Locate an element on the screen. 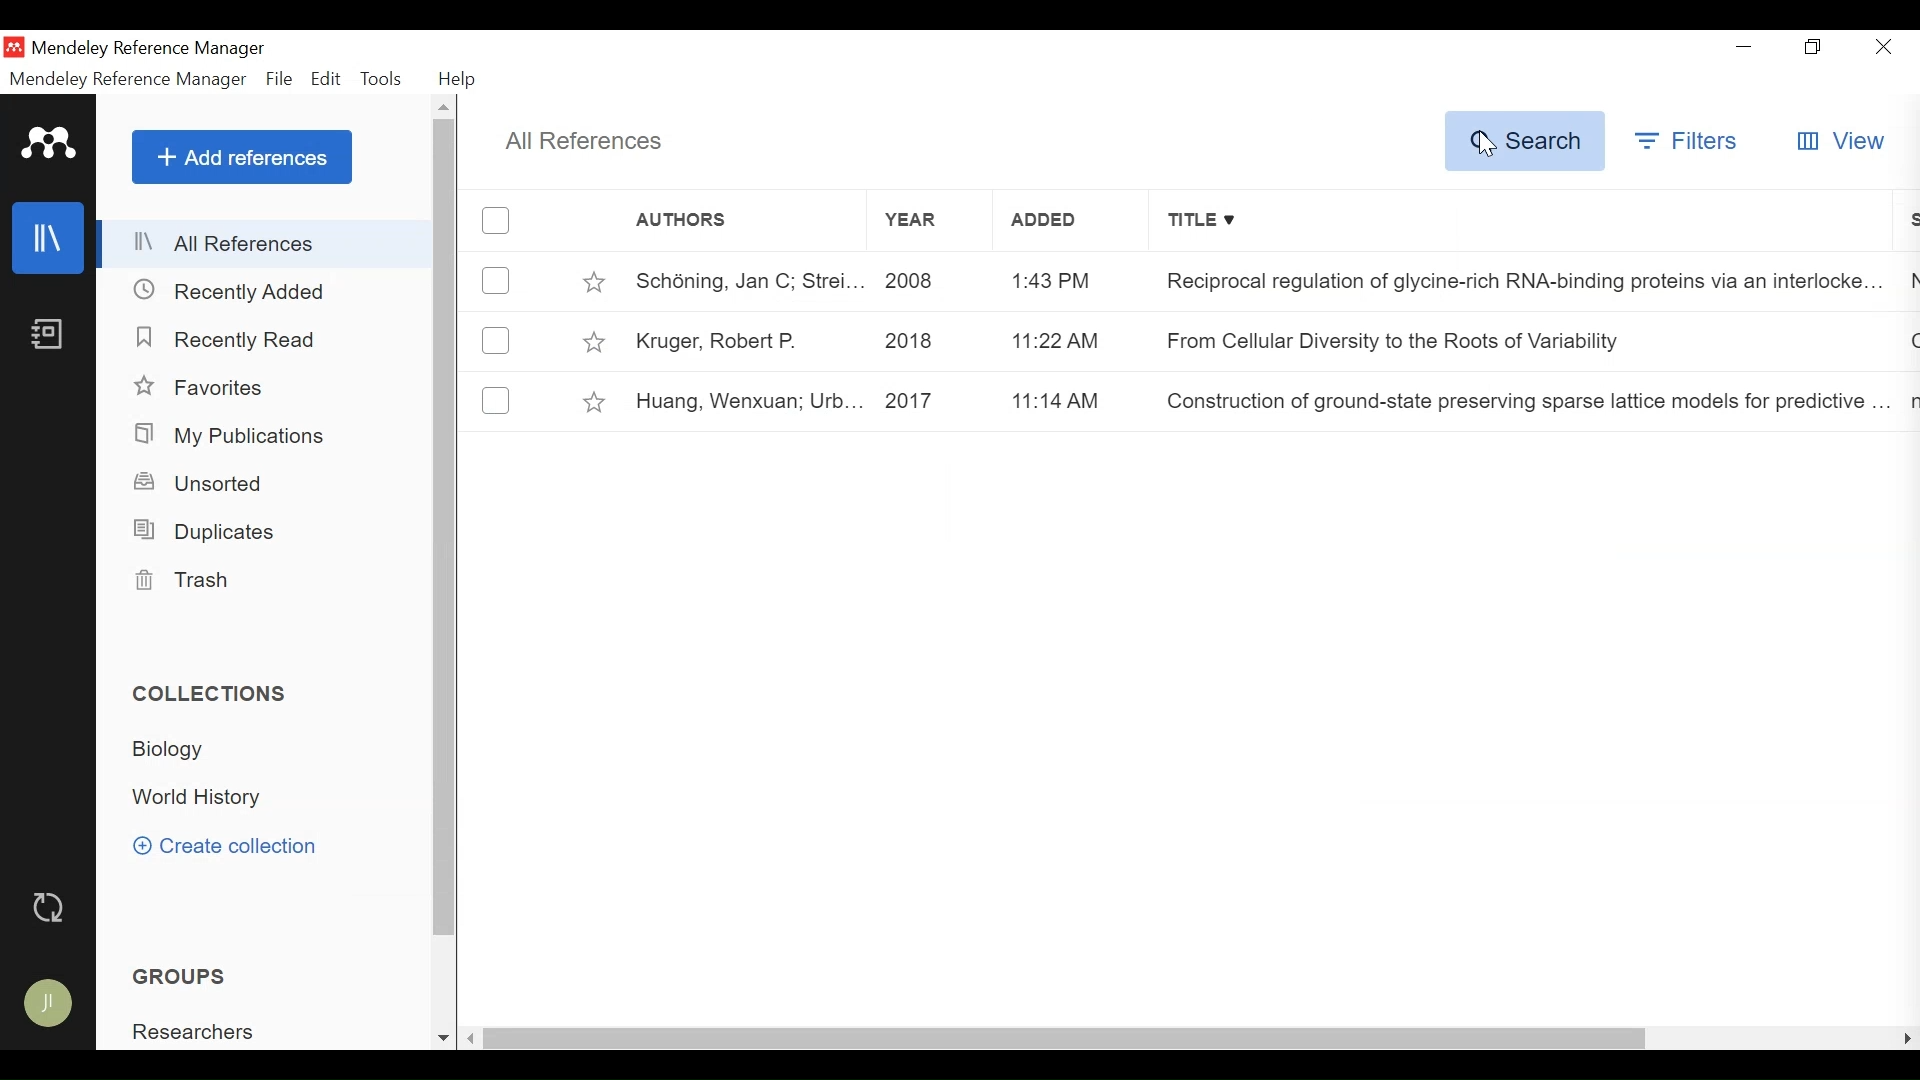  All References is located at coordinates (586, 143).